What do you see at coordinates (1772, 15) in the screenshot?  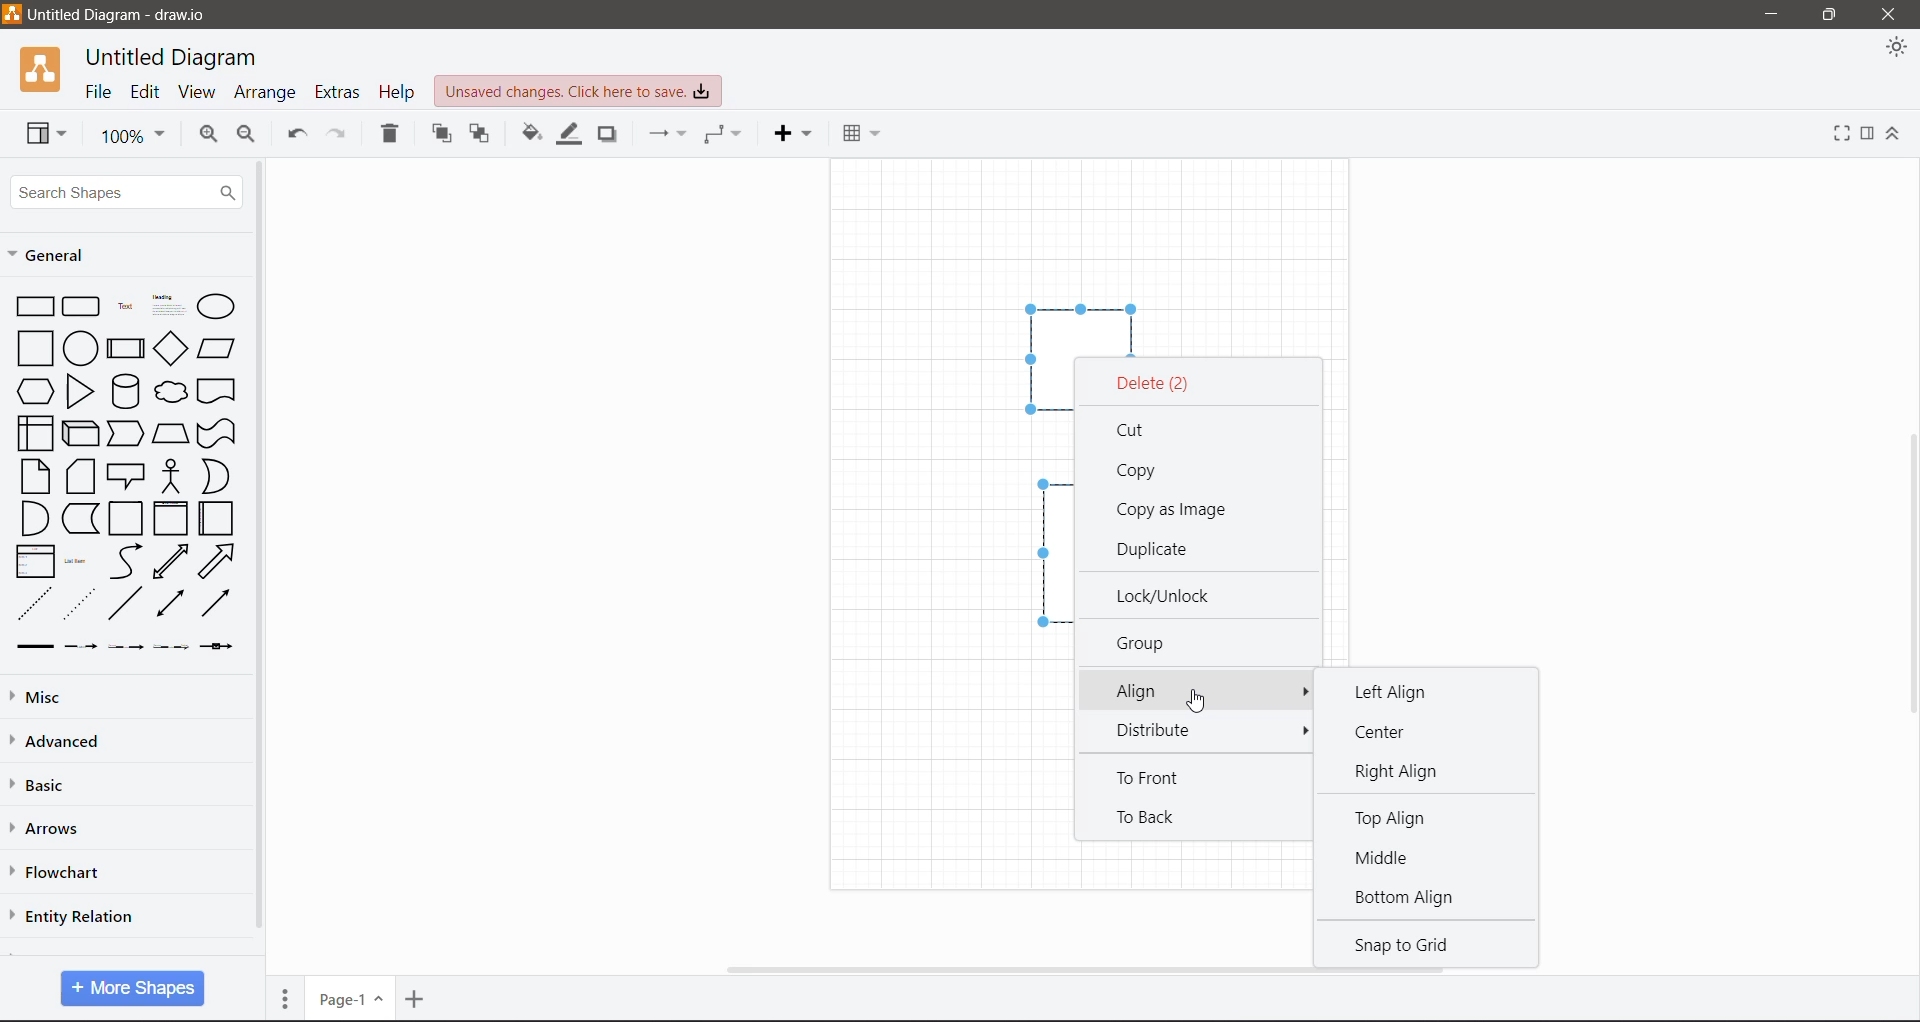 I see `Minimize` at bounding box center [1772, 15].